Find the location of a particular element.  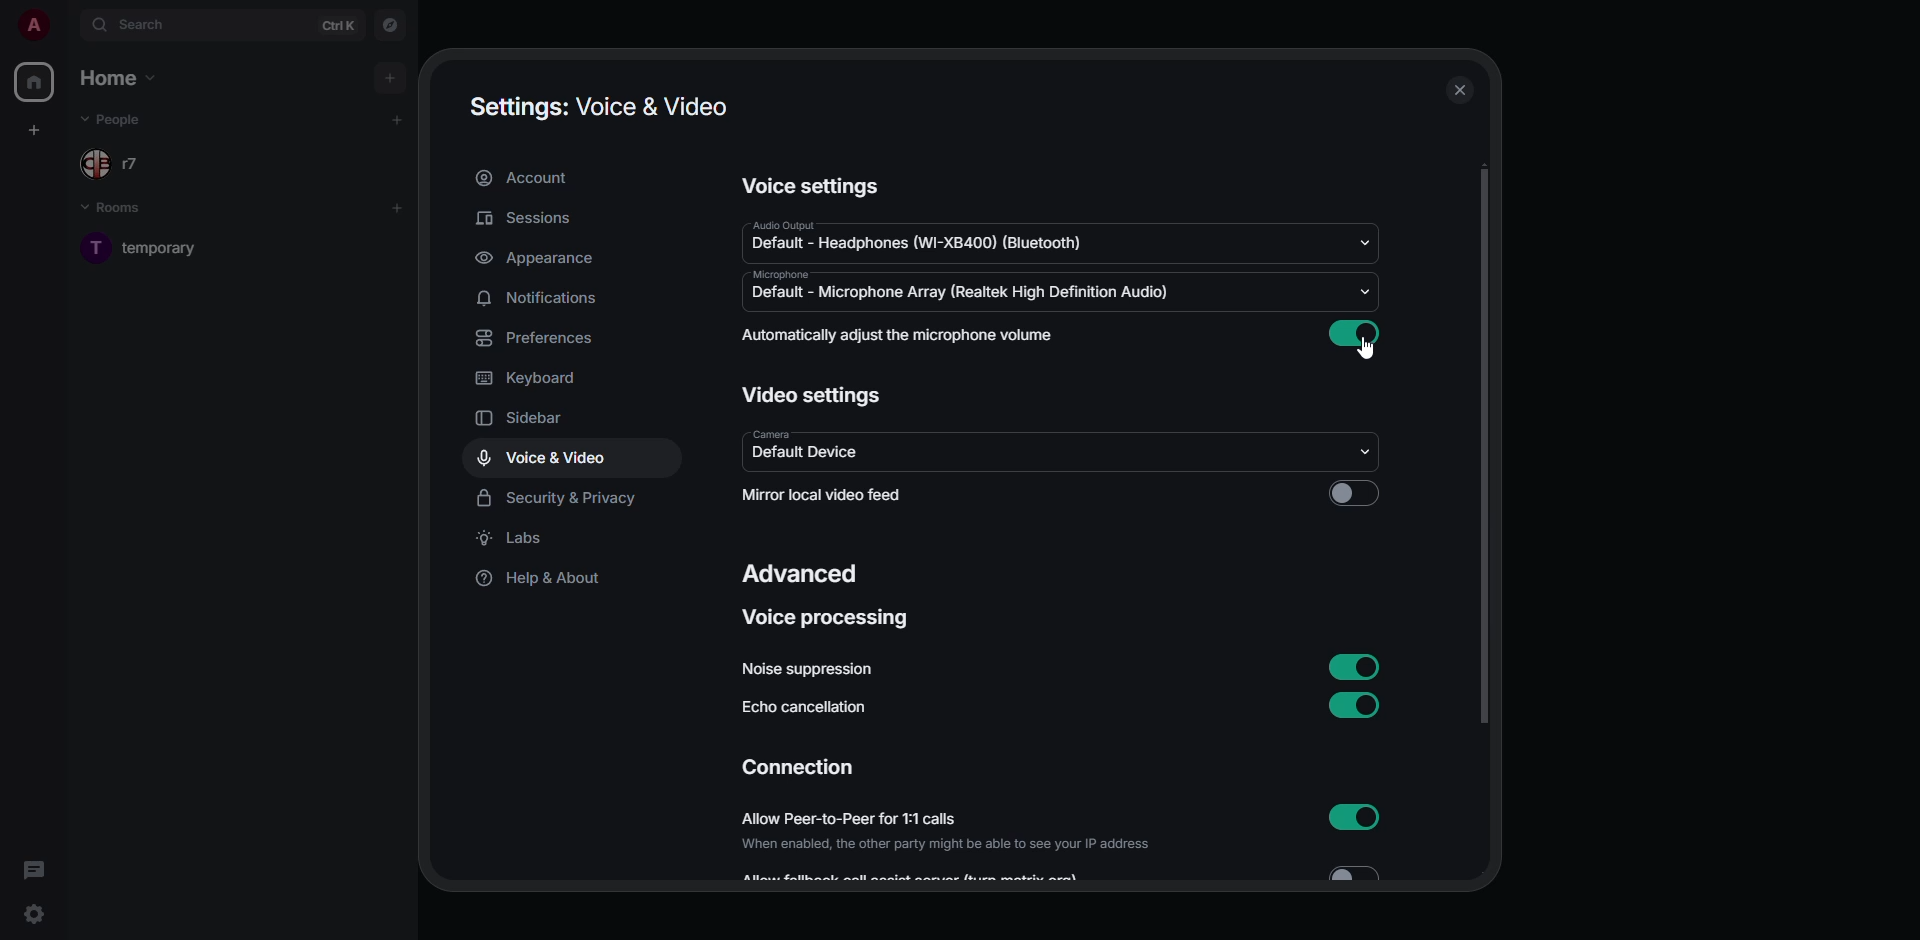

add is located at coordinates (398, 118).